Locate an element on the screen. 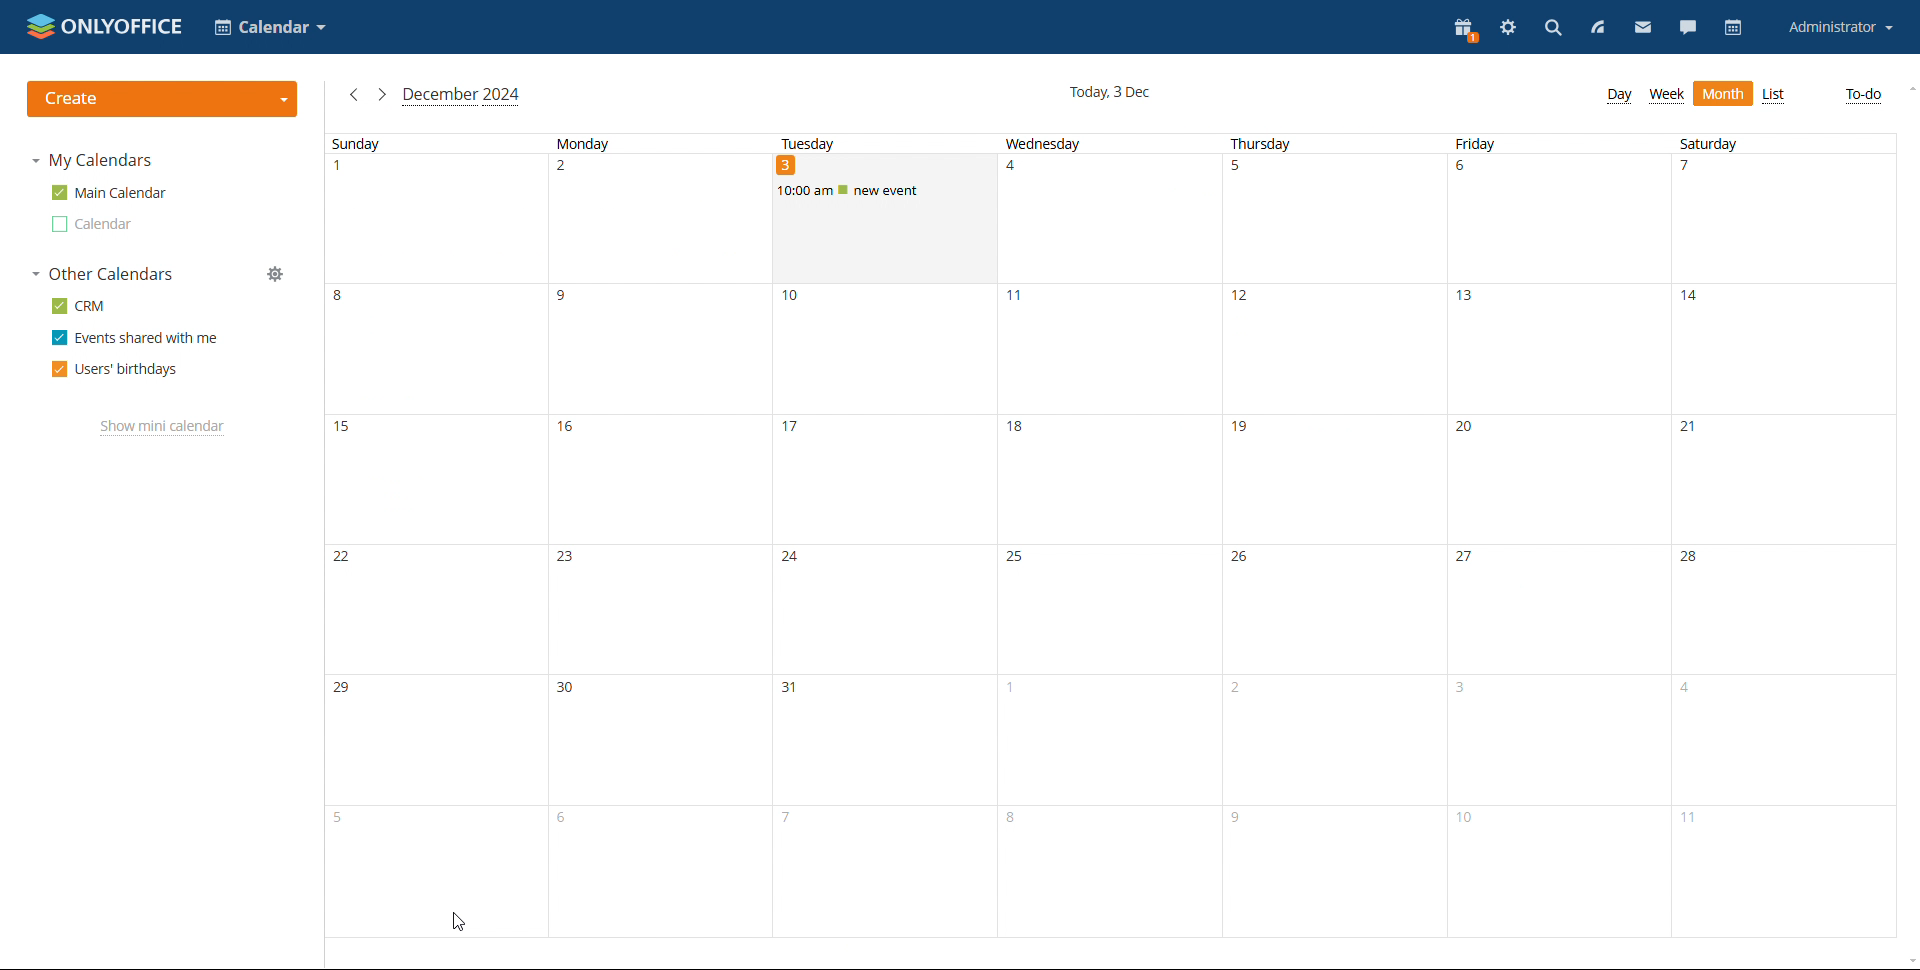  next month is located at coordinates (382, 95).